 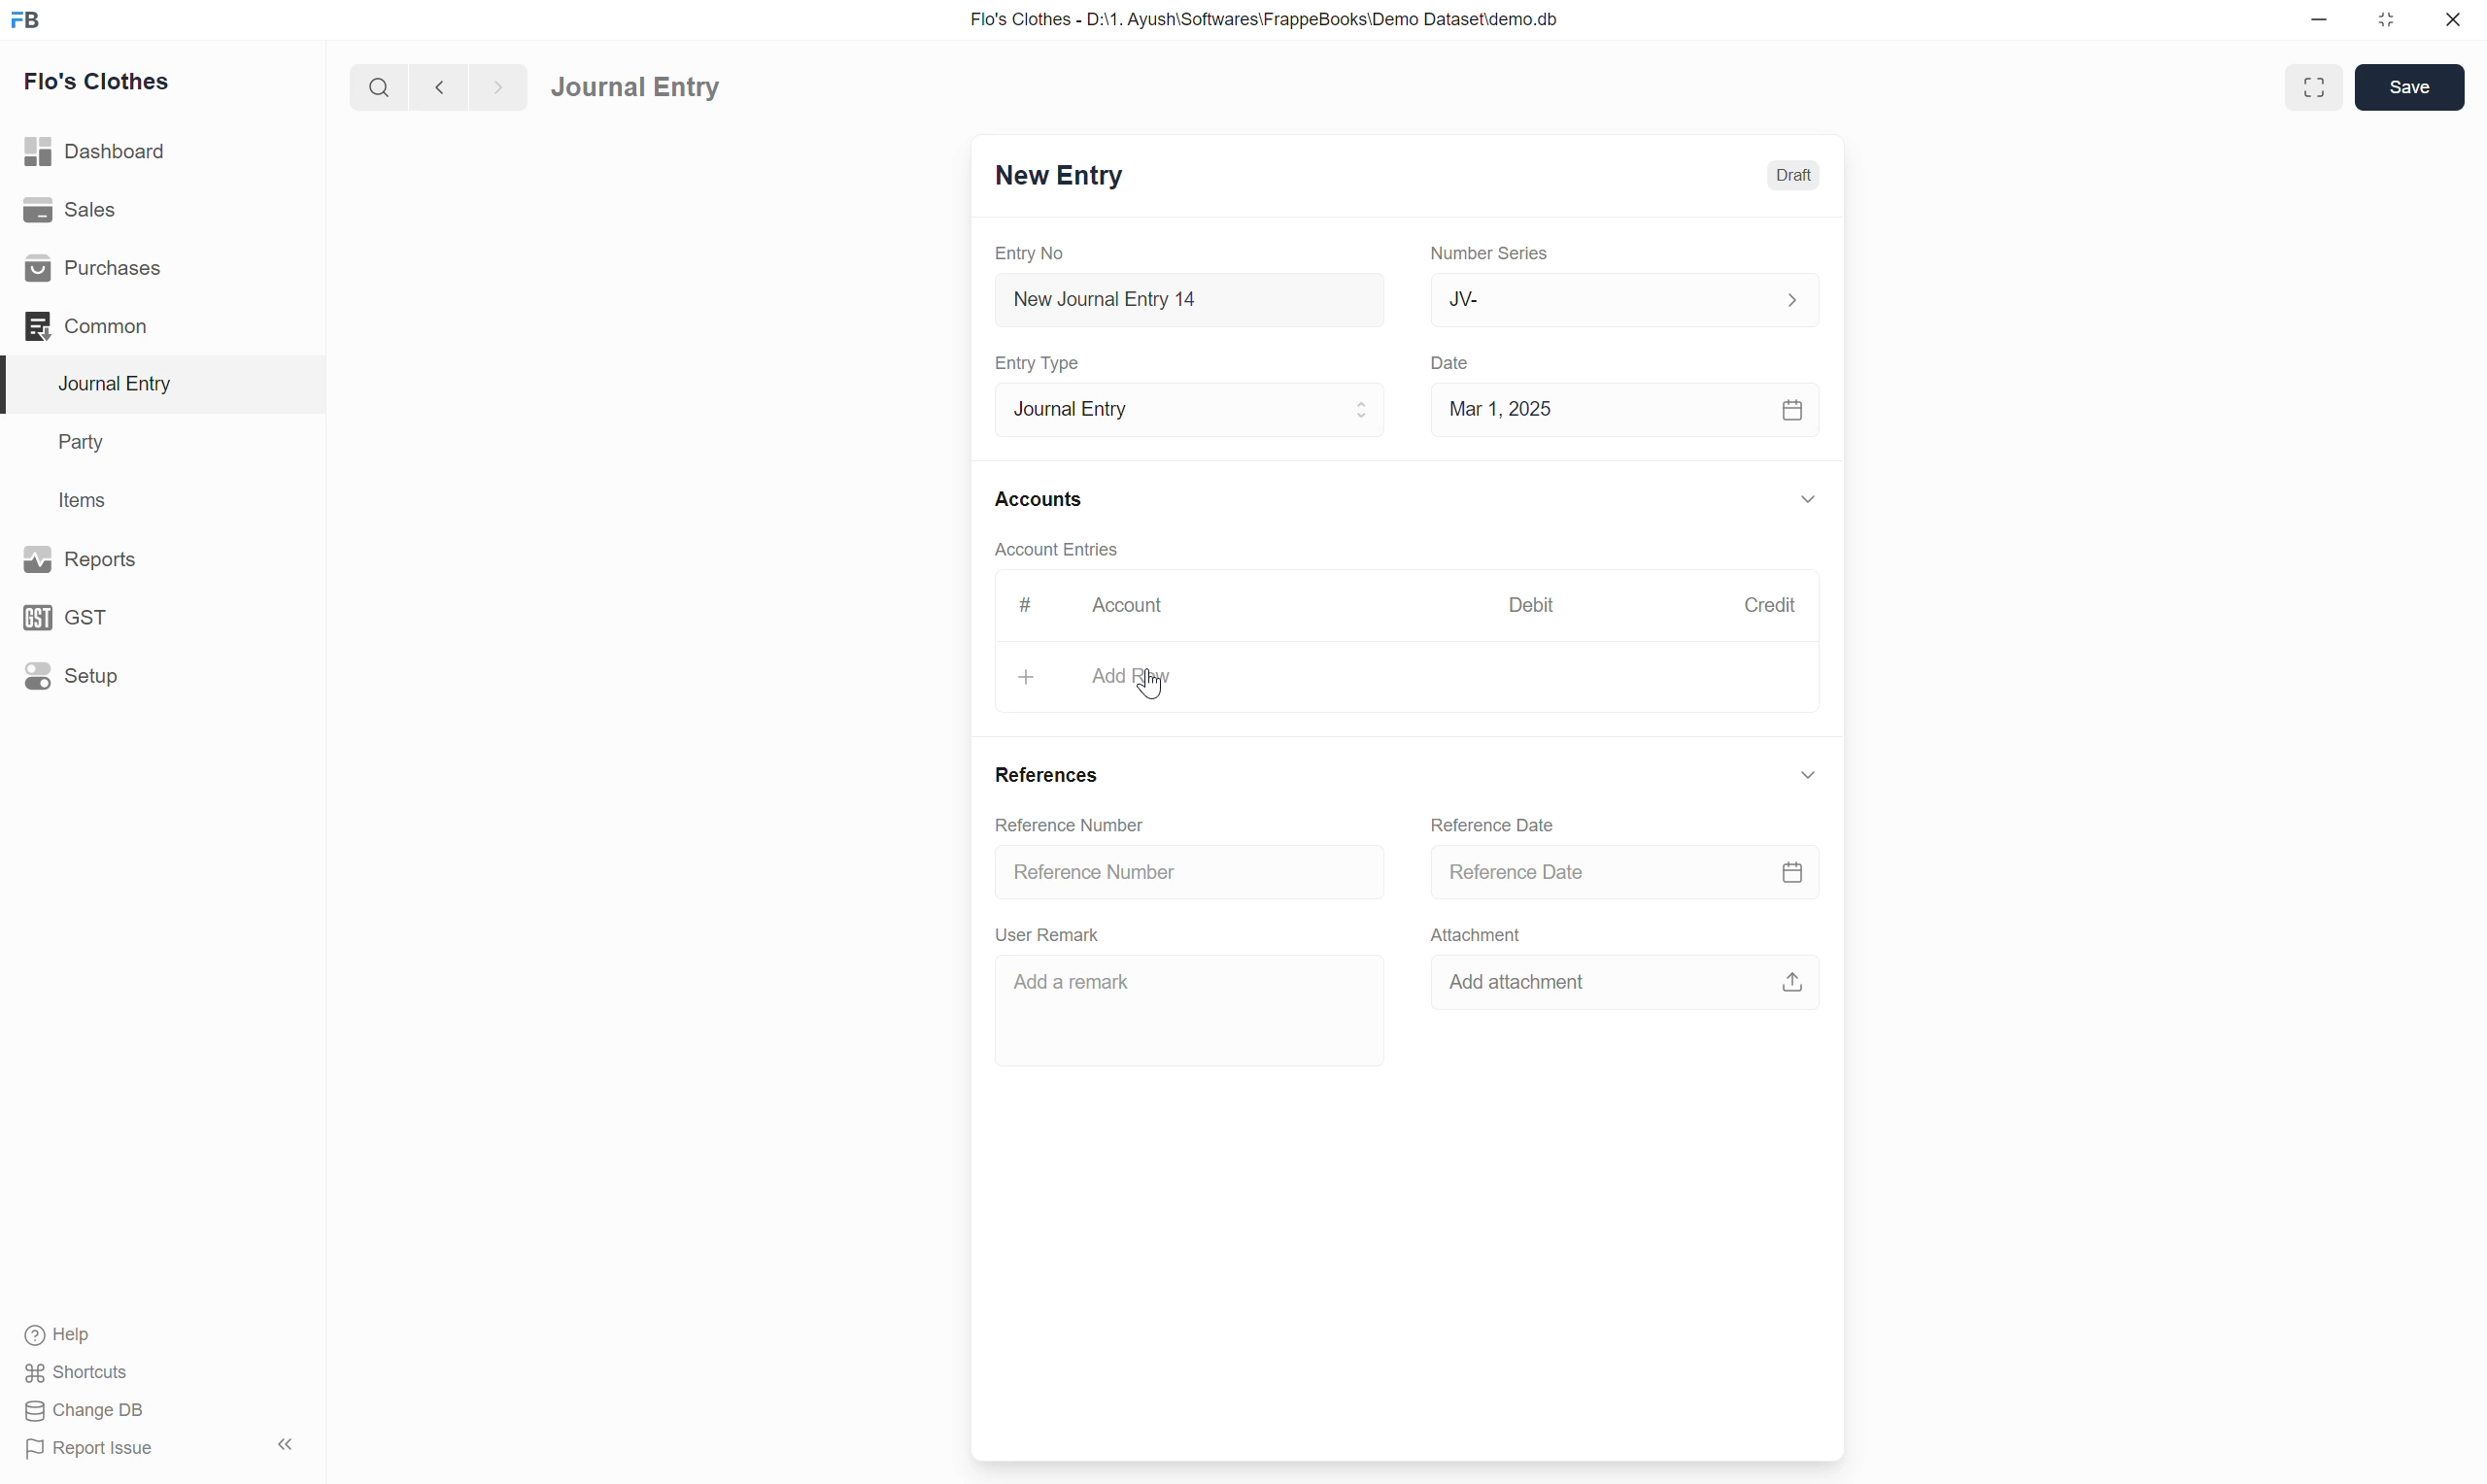 What do you see at coordinates (1805, 502) in the screenshot?
I see `down` at bounding box center [1805, 502].